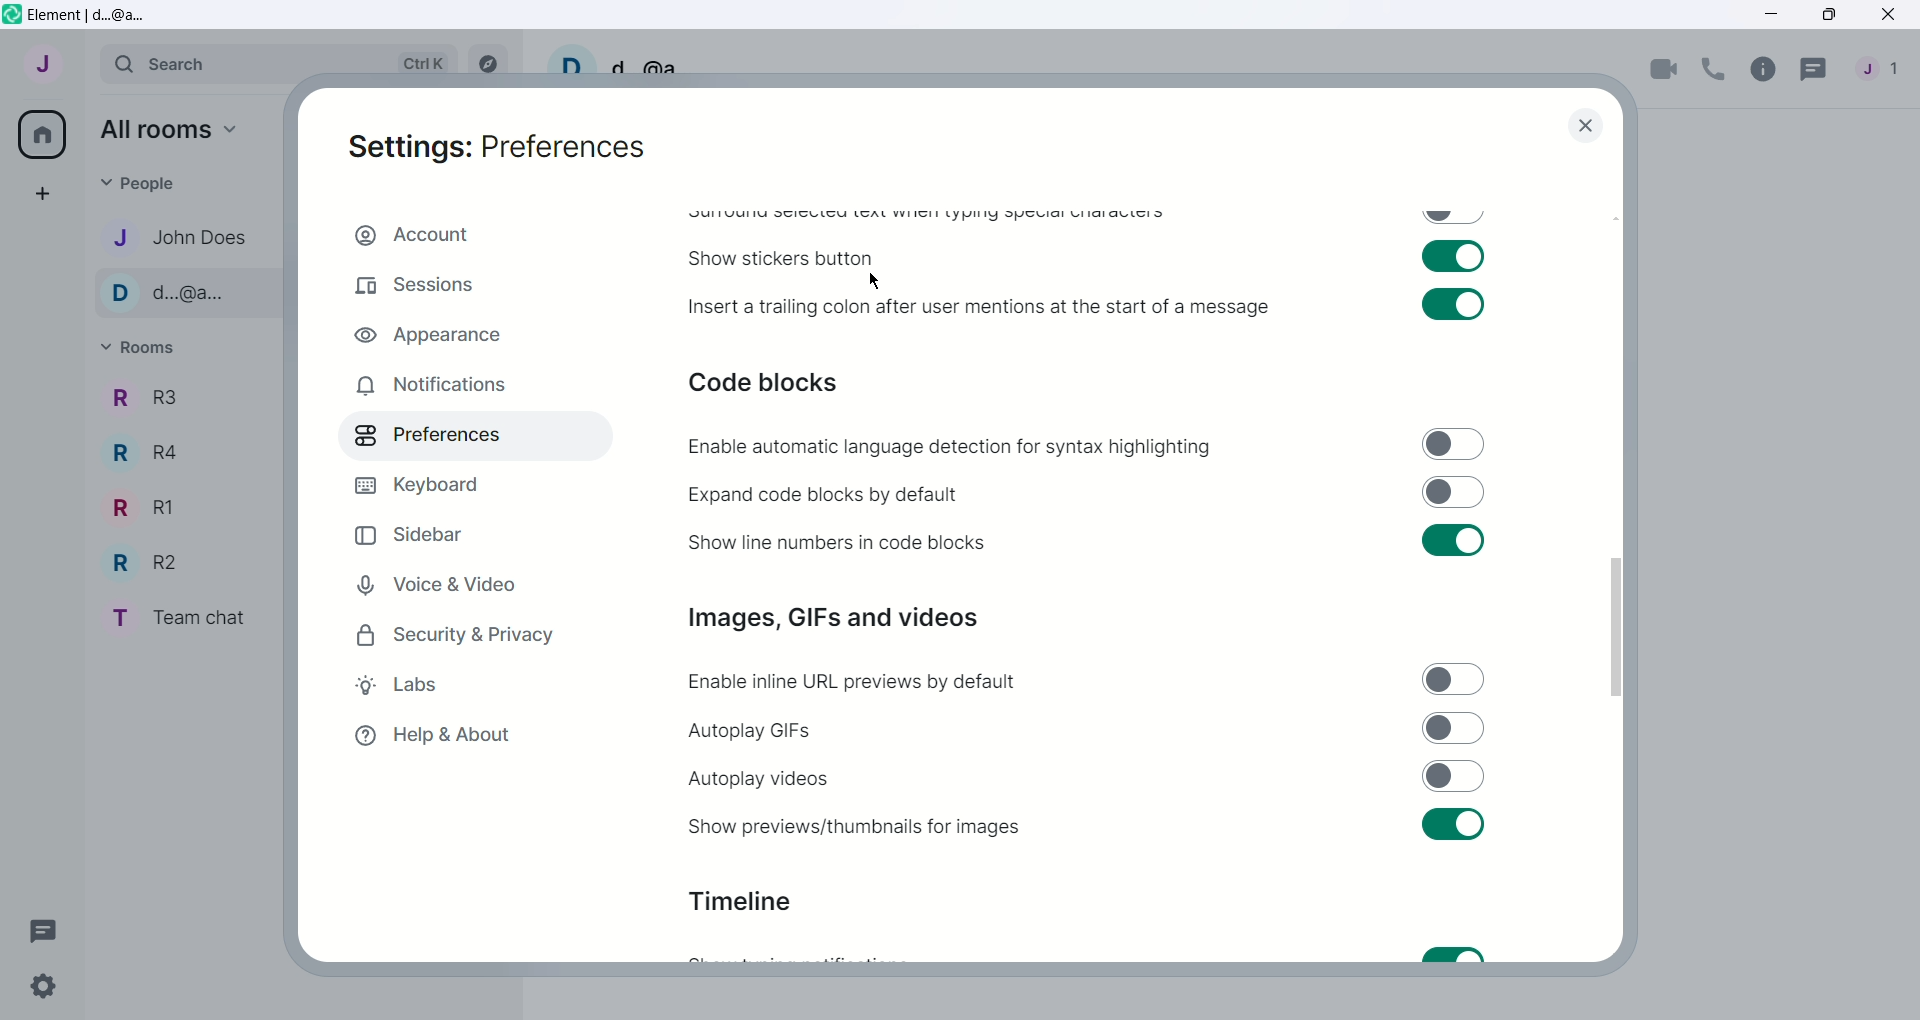 The image size is (1920, 1020). I want to click on Toggle switch on, so click(1454, 954).